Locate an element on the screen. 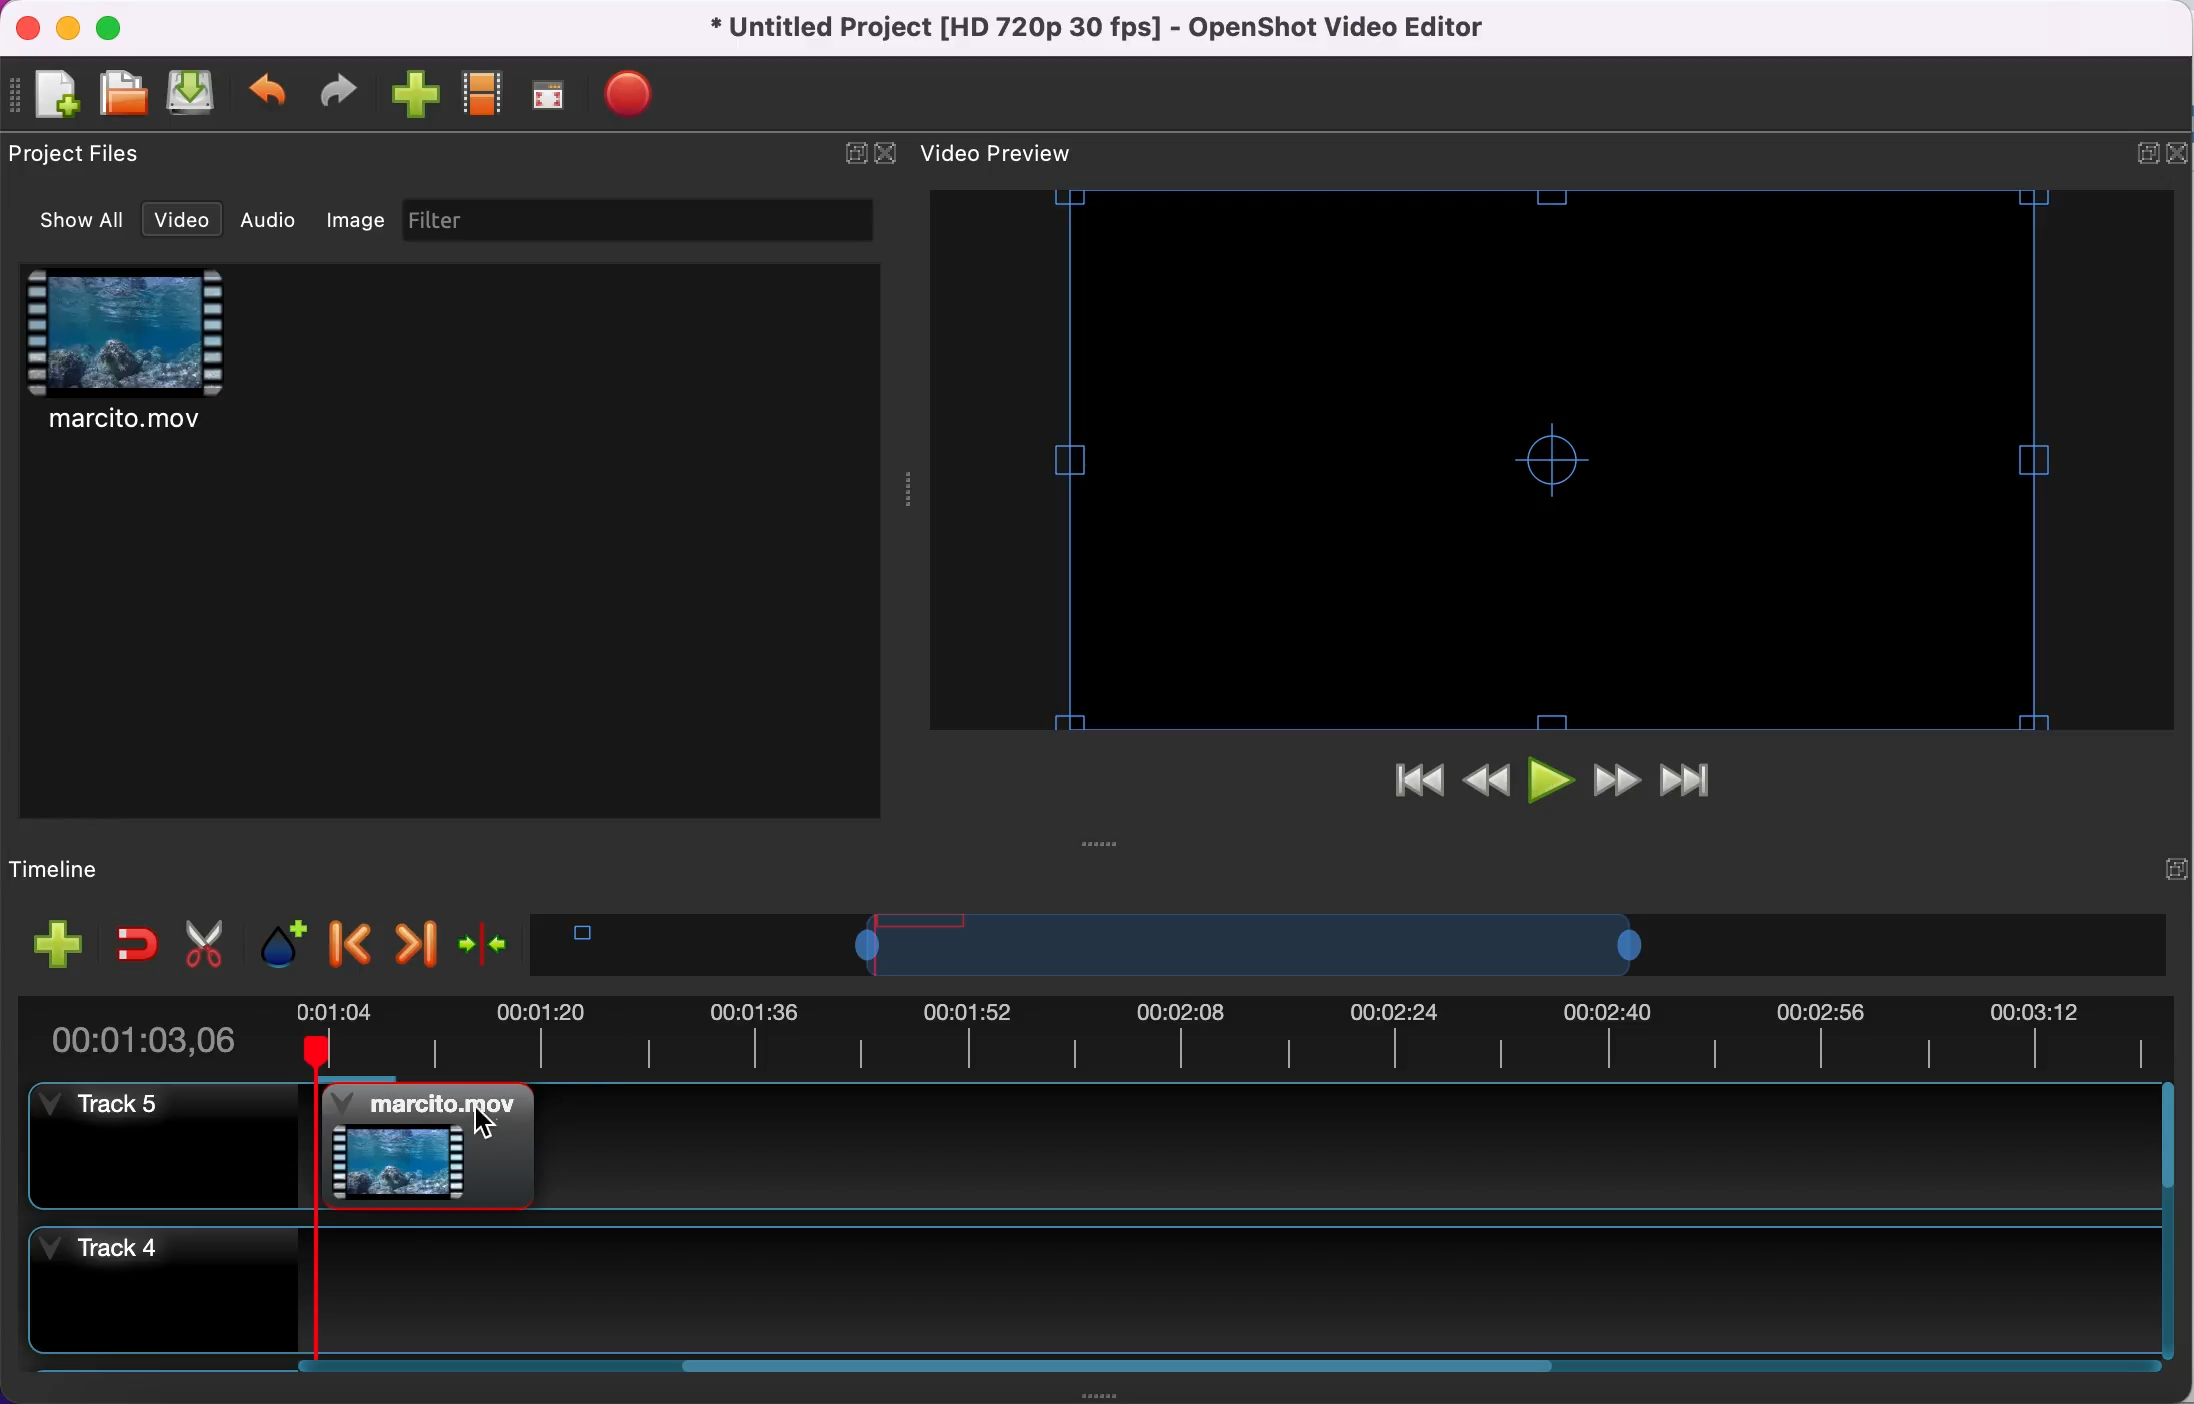  minimize is located at coordinates (69, 29).